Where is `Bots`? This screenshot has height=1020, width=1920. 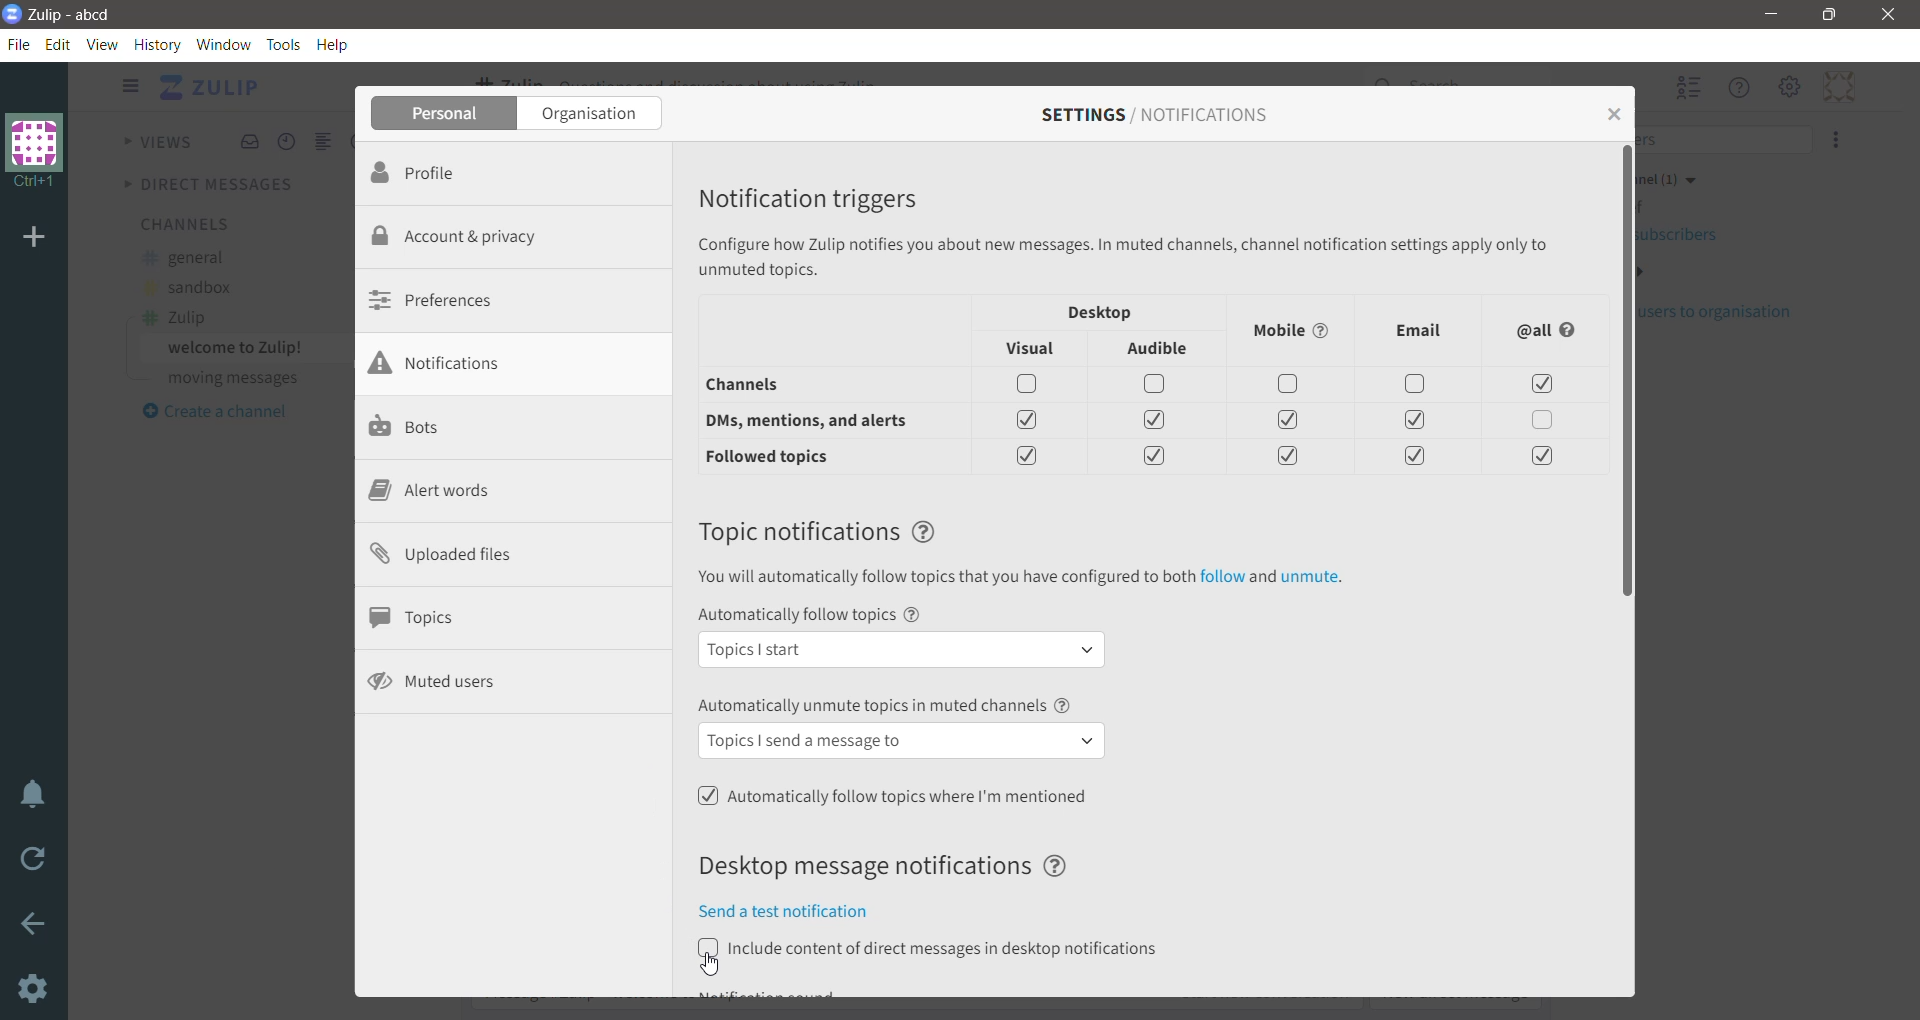 Bots is located at coordinates (409, 428).